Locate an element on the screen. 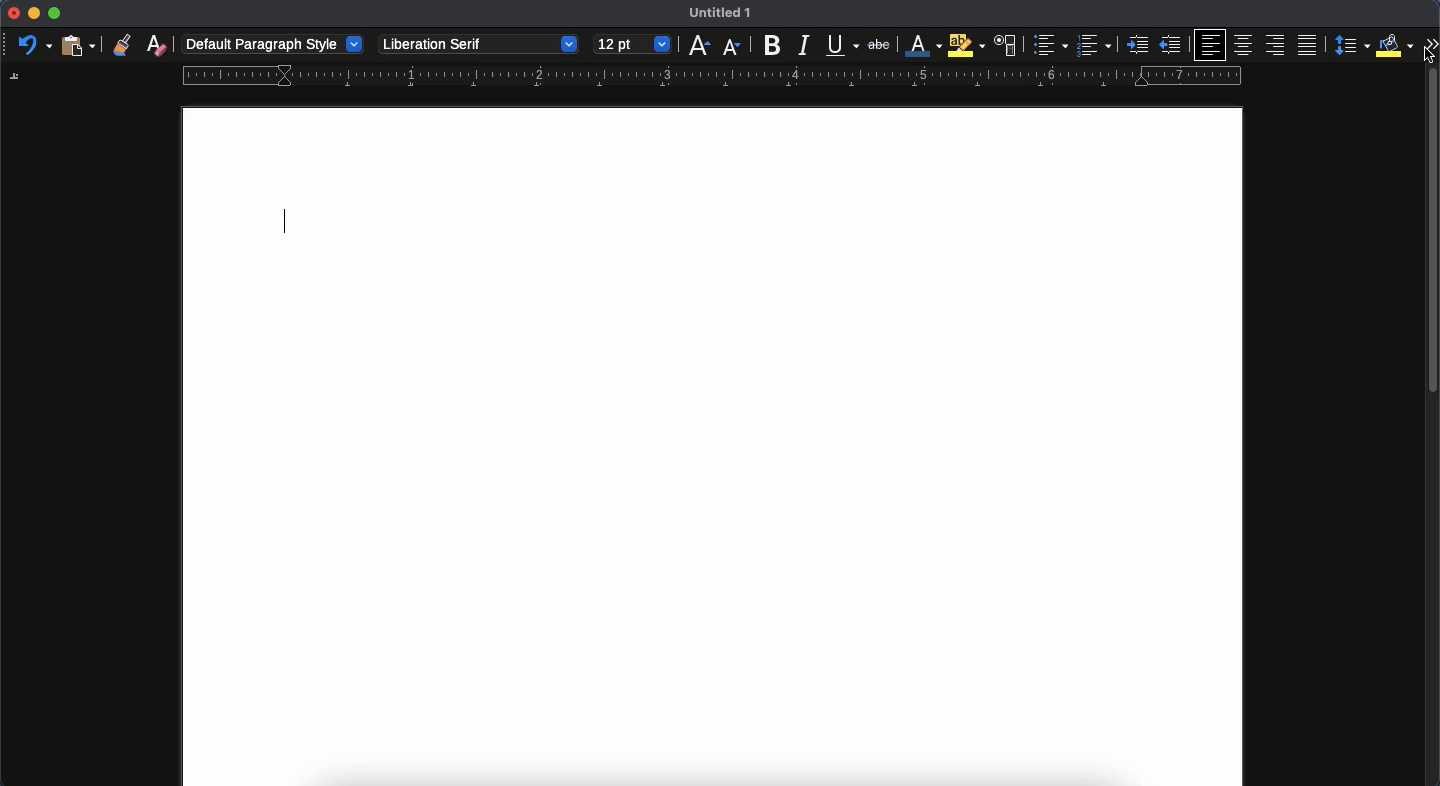 The height and width of the screenshot is (786, 1440). expand is located at coordinates (1426, 40).